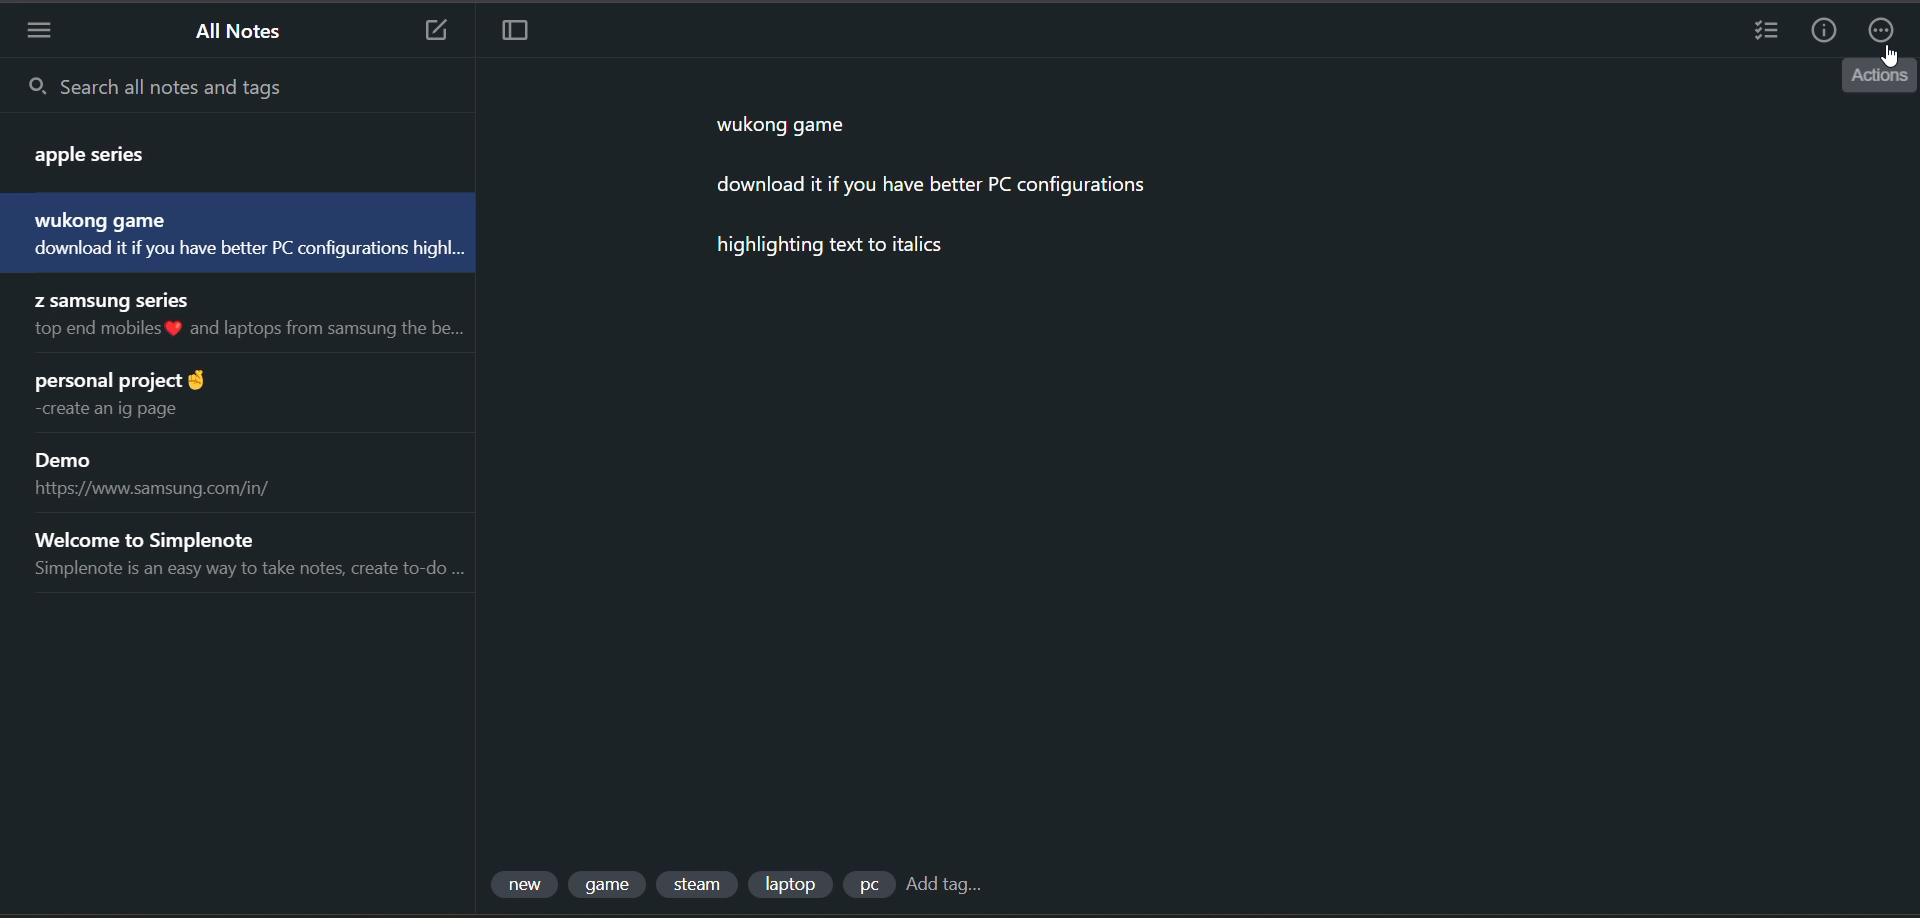  What do you see at coordinates (39, 29) in the screenshot?
I see `menu` at bounding box center [39, 29].